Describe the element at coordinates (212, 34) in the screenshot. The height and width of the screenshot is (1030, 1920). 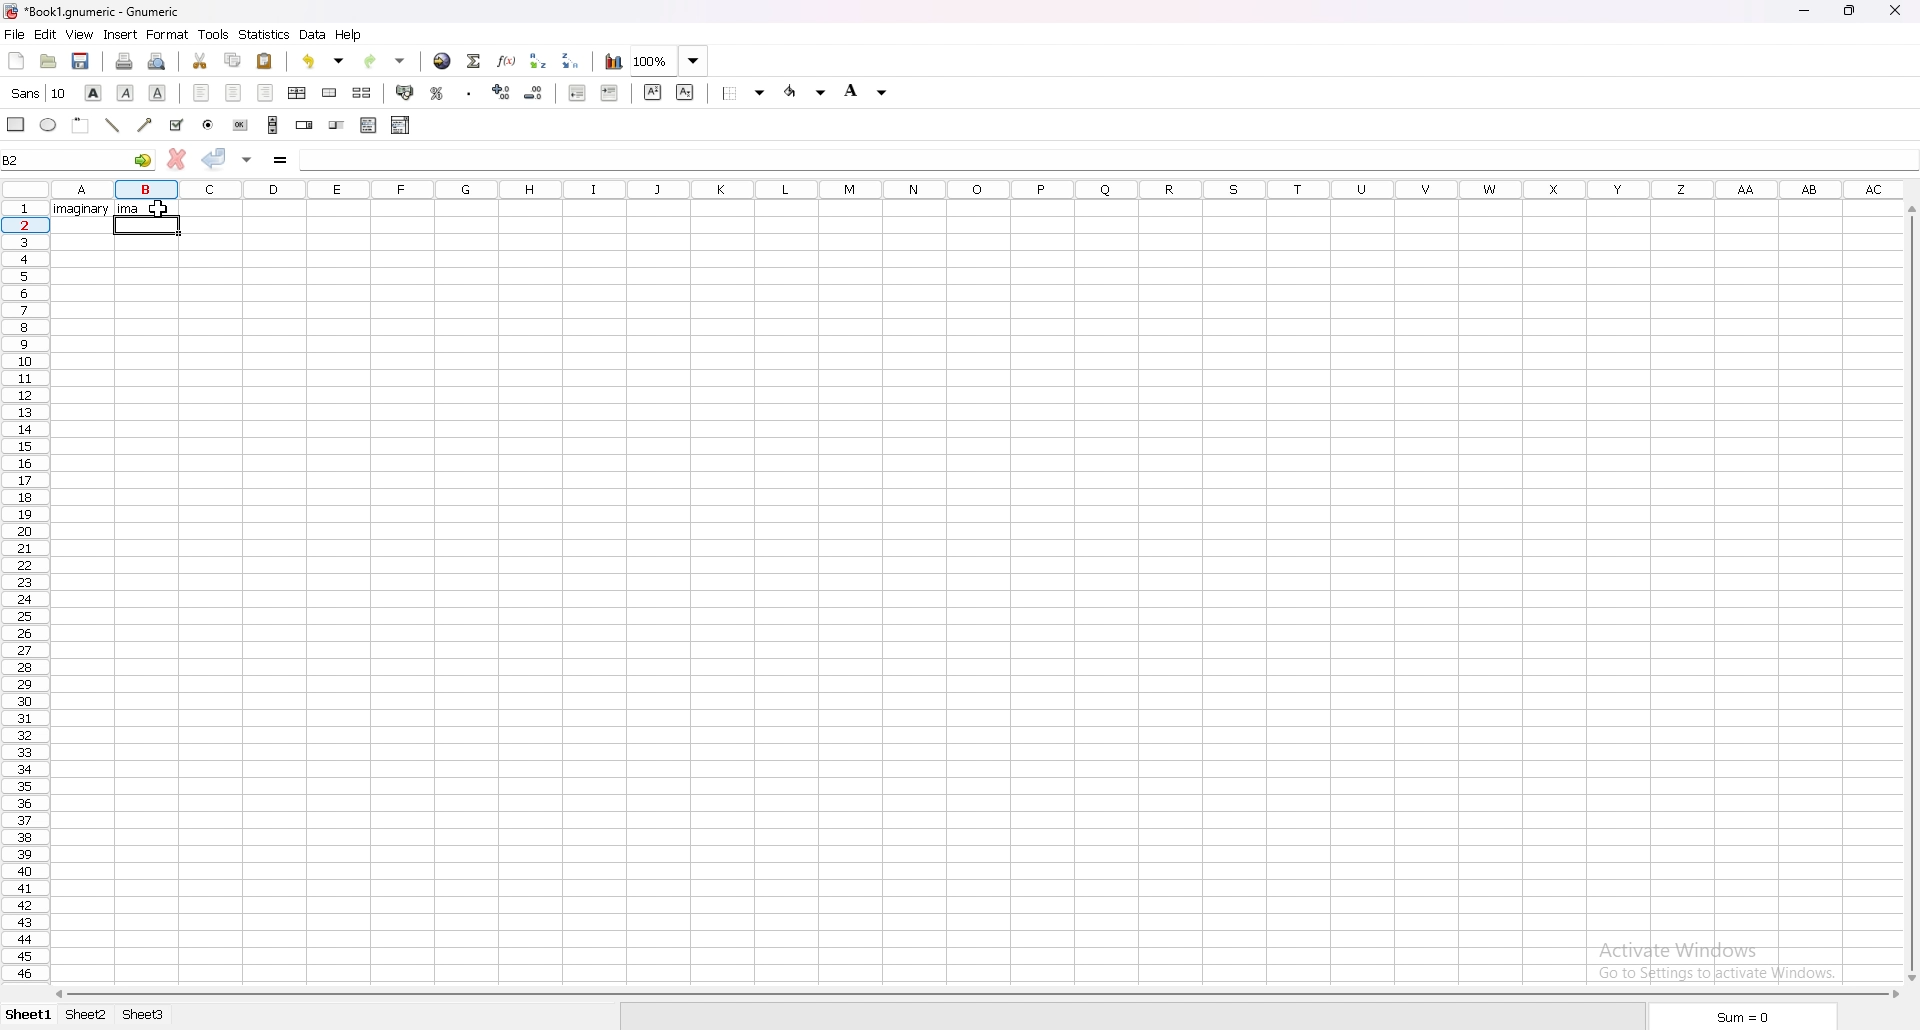
I see `tools` at that location.